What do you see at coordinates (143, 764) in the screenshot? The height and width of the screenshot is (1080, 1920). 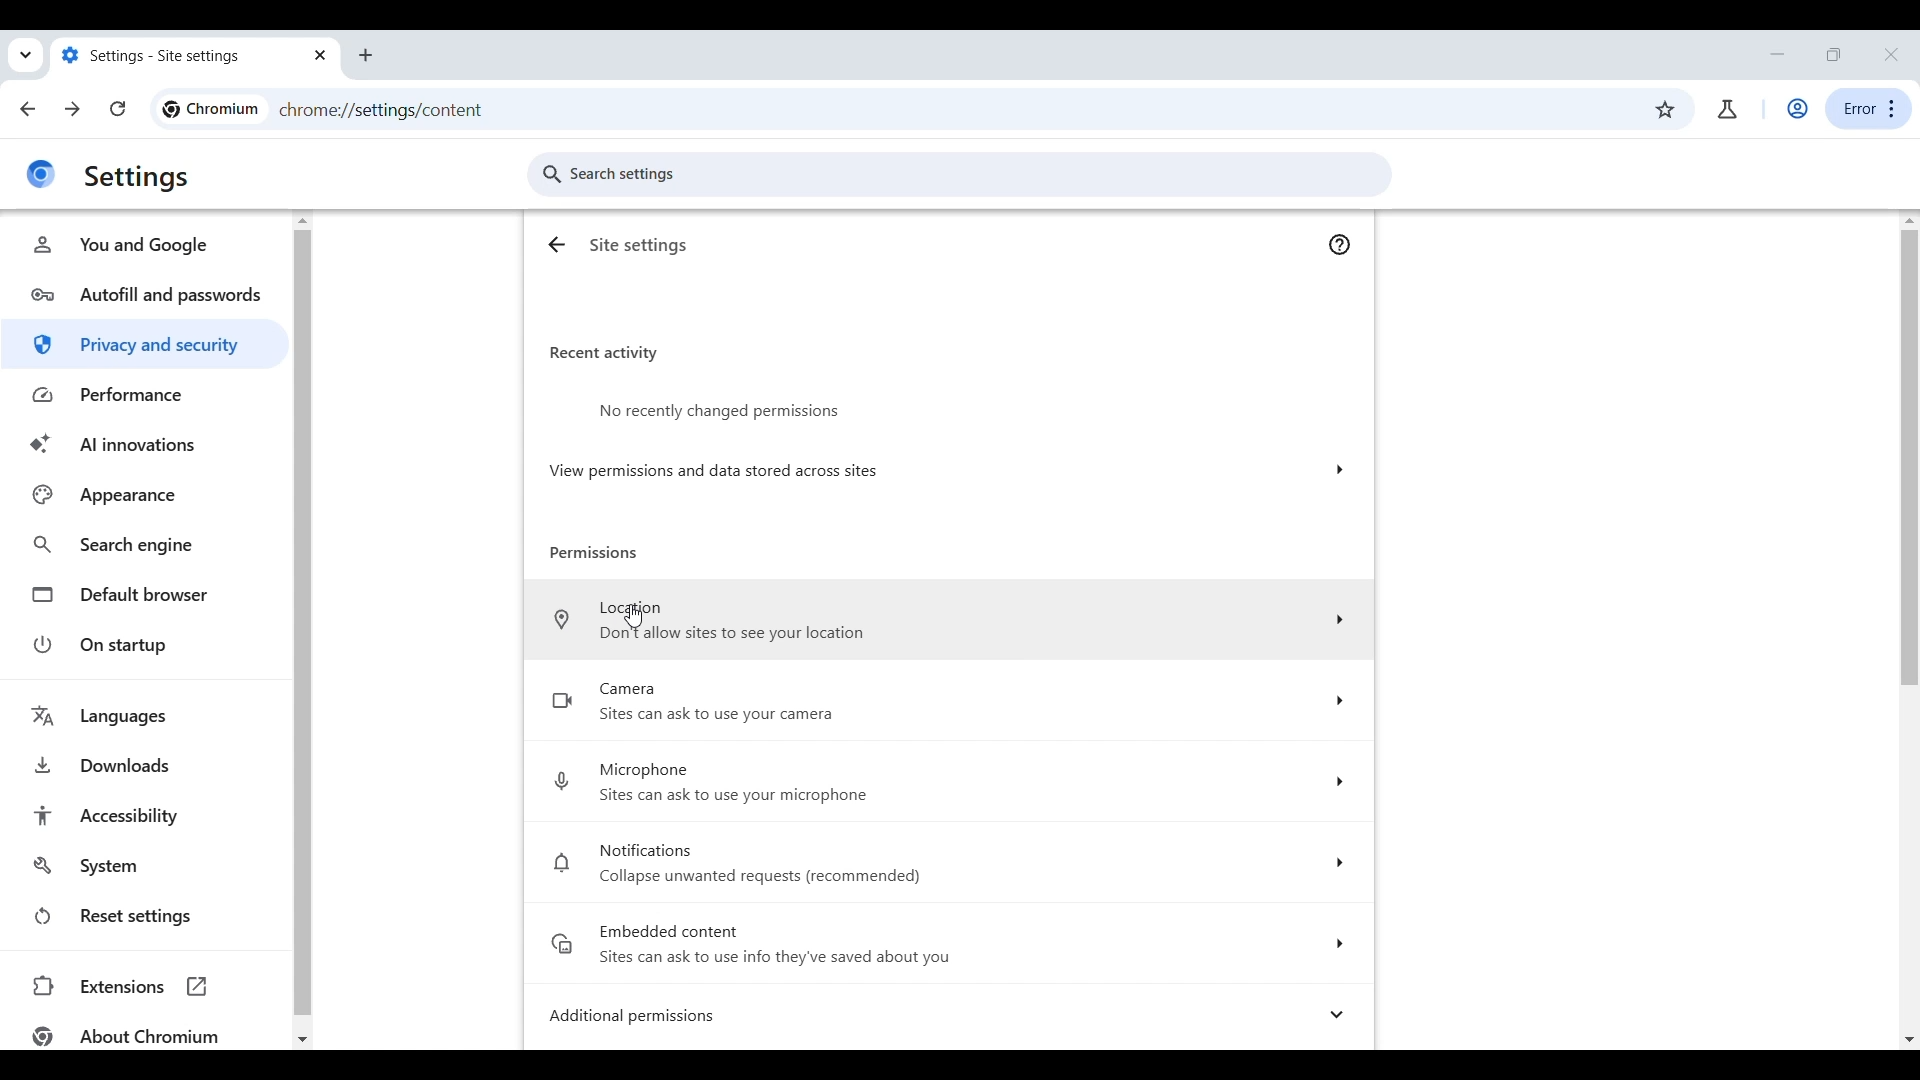 I see `Downloads` at bounding box center [143, 764].